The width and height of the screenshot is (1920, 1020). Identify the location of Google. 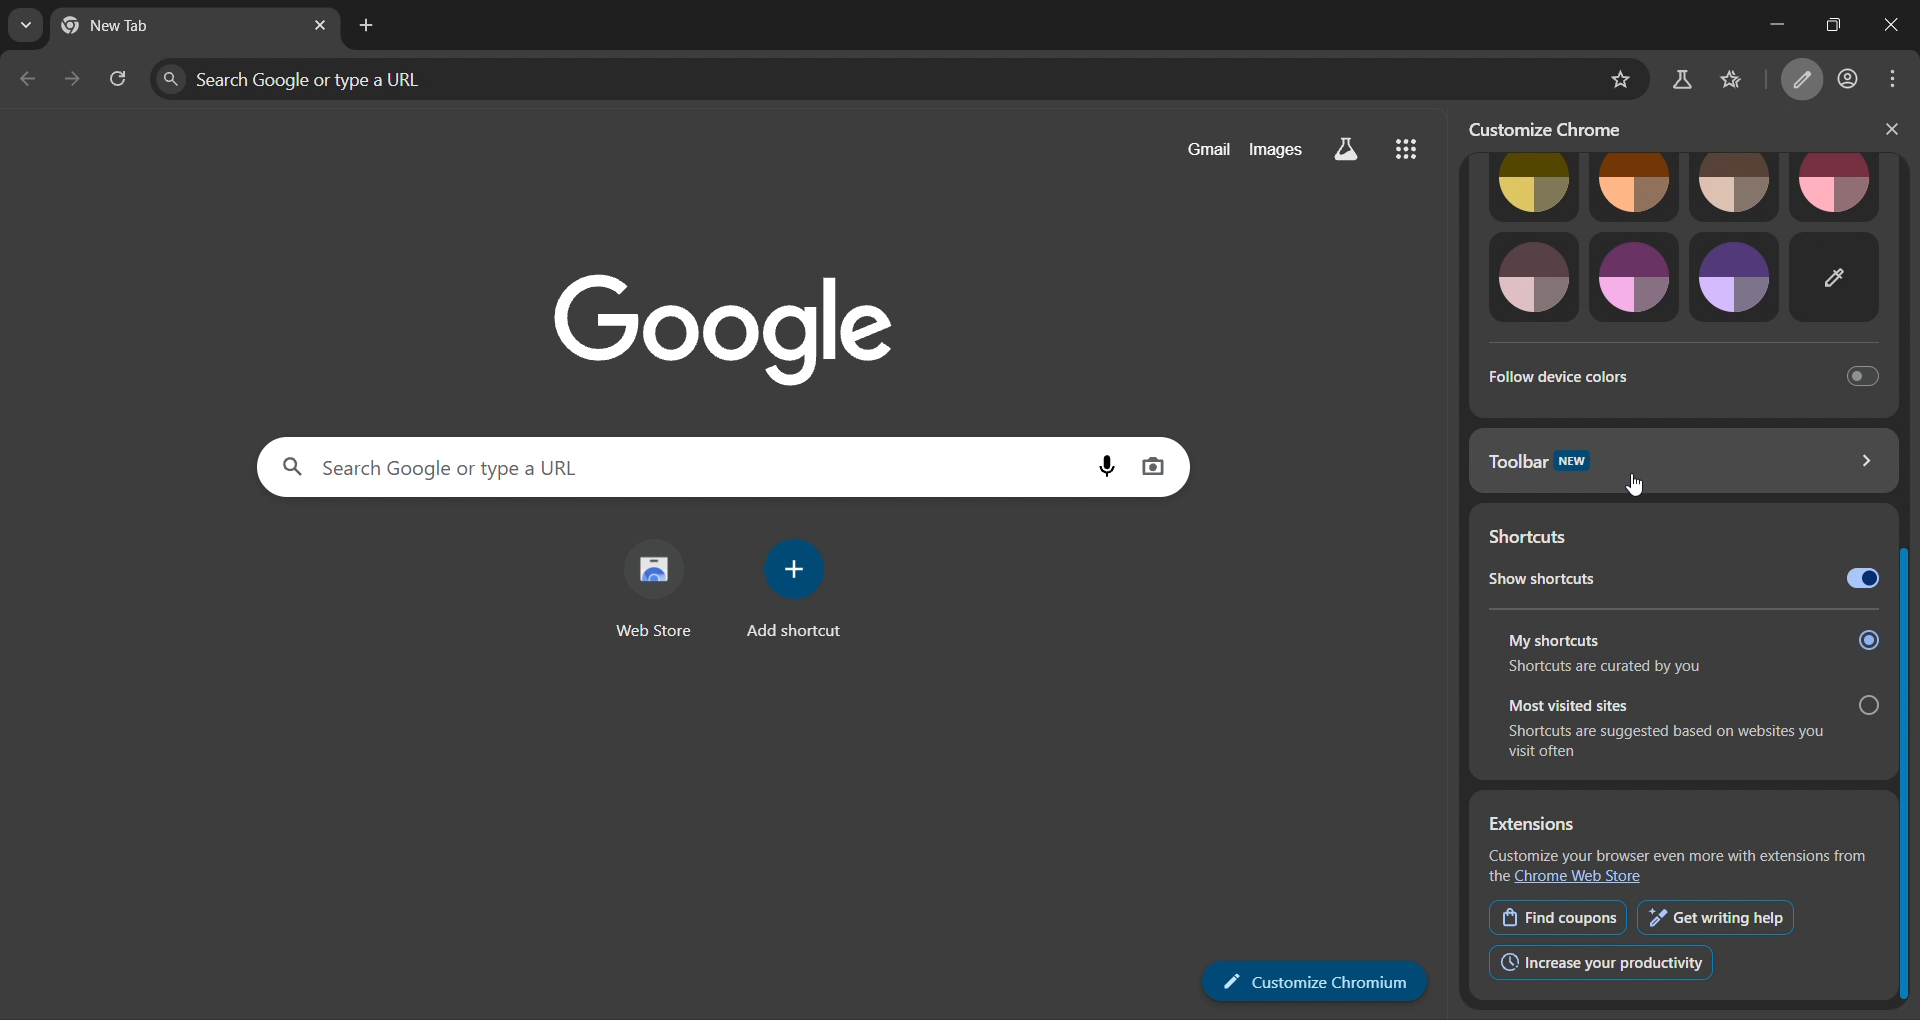
(715, 313).